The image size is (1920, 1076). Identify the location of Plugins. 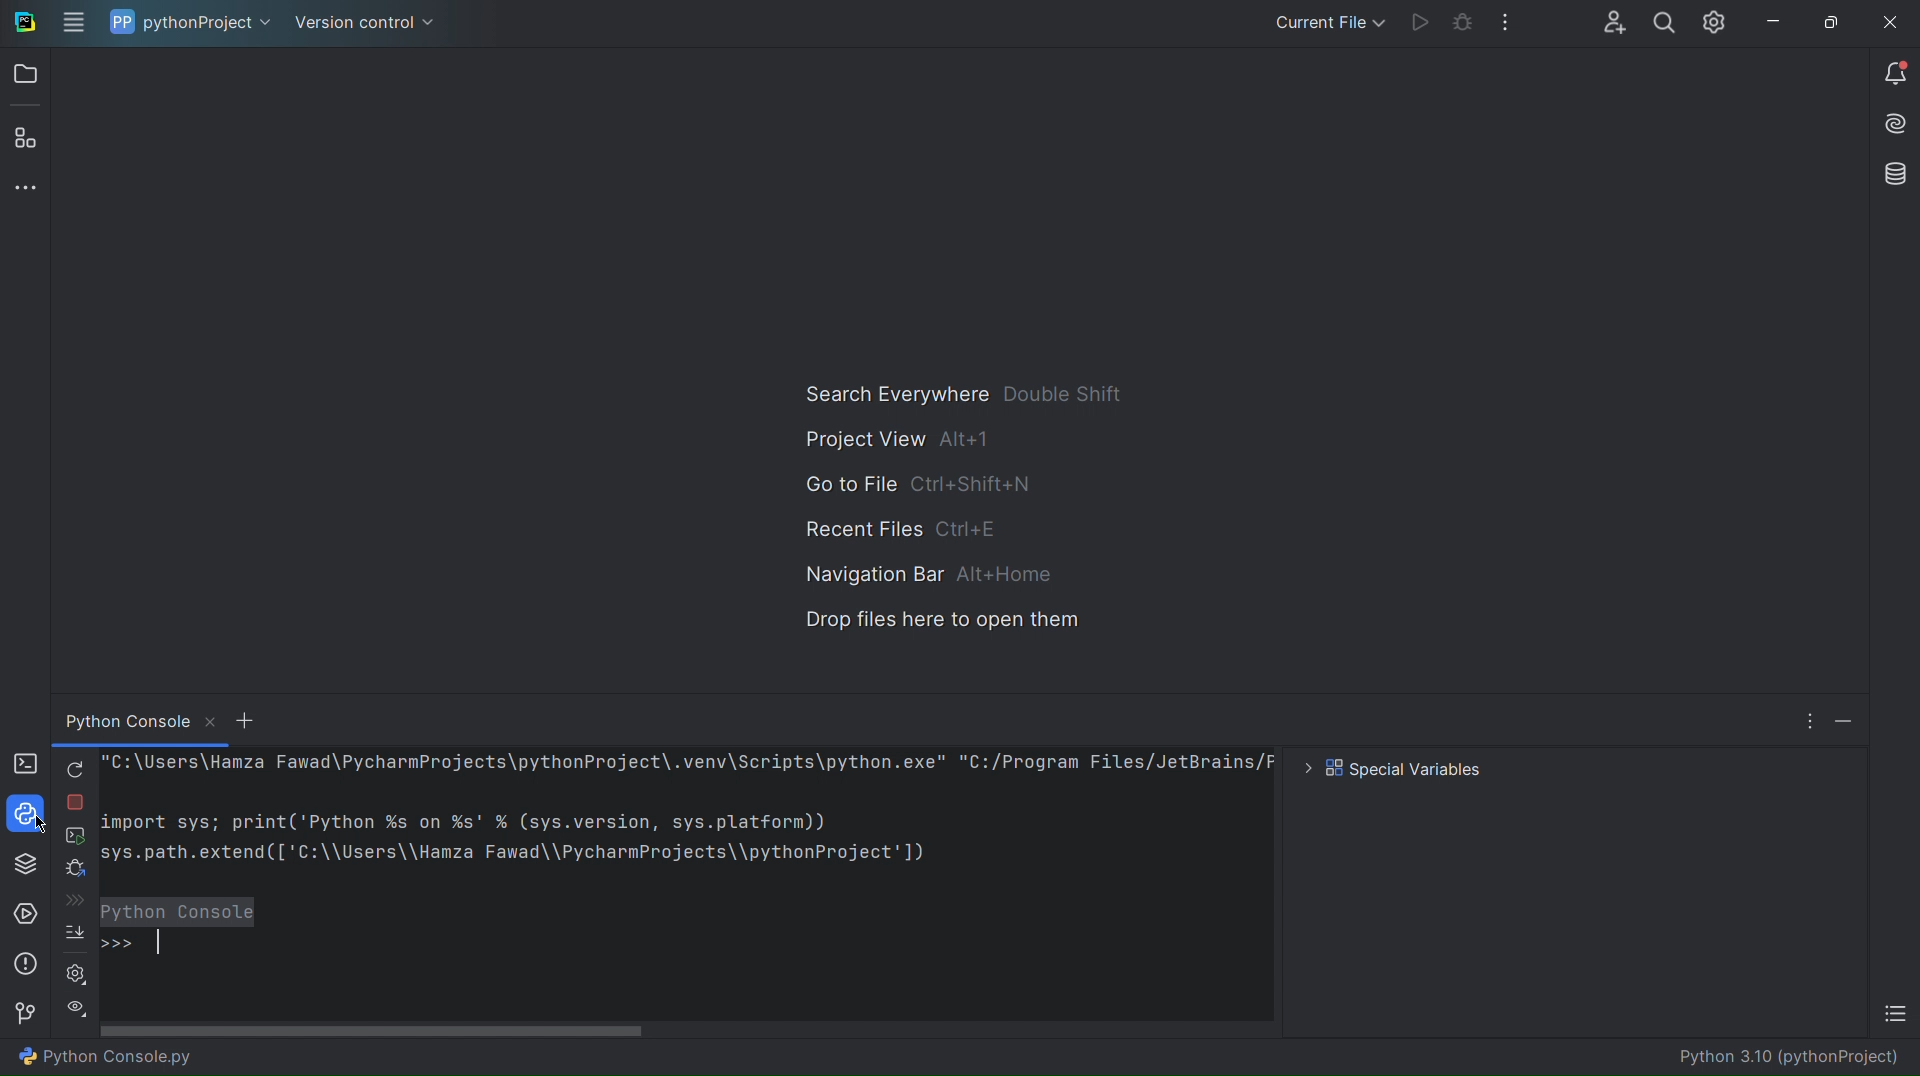
(30, 139).